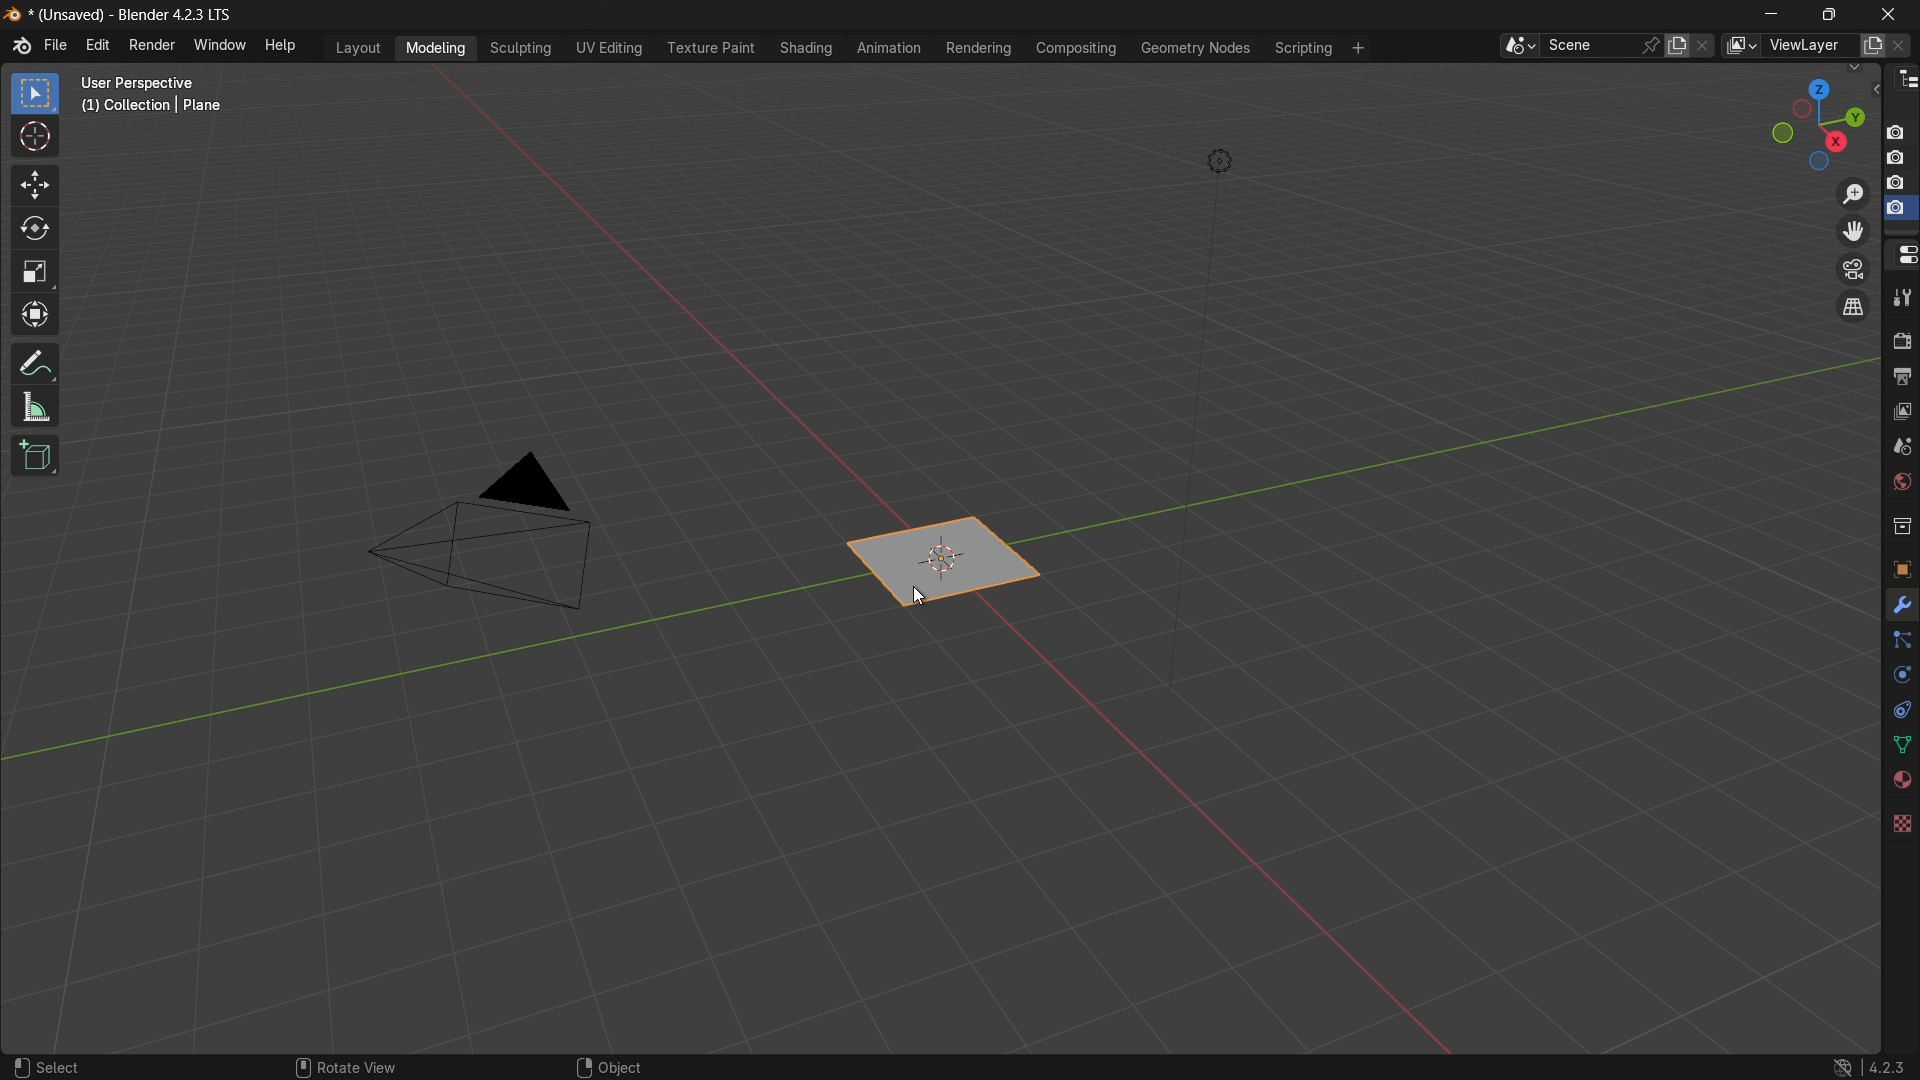  What do you see at coordinates (1819, 121) in the screenshot?
I see `rotate or preset viewpoint` at bounding box center [1819, 121].